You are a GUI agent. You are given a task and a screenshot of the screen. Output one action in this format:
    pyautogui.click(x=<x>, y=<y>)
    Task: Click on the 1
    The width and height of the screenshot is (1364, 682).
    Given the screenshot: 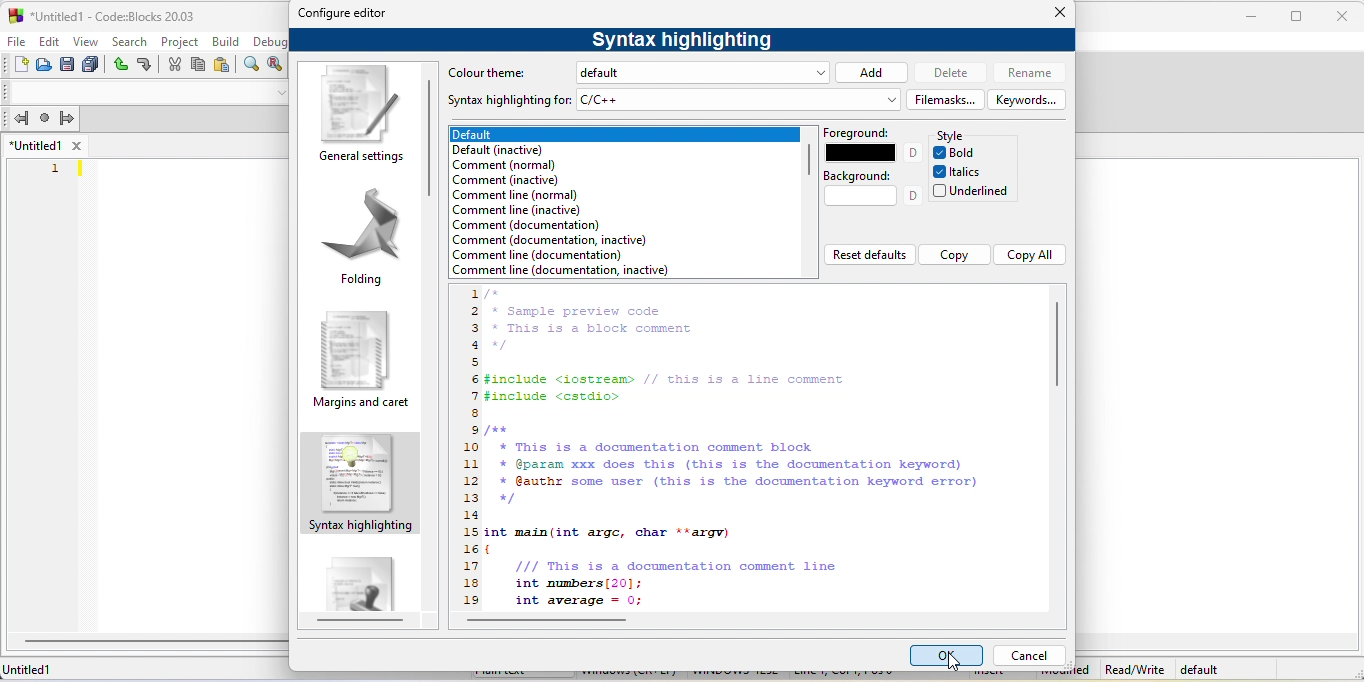 What is the action you would take?
    pyautogui.click(x=57, y=170)
    